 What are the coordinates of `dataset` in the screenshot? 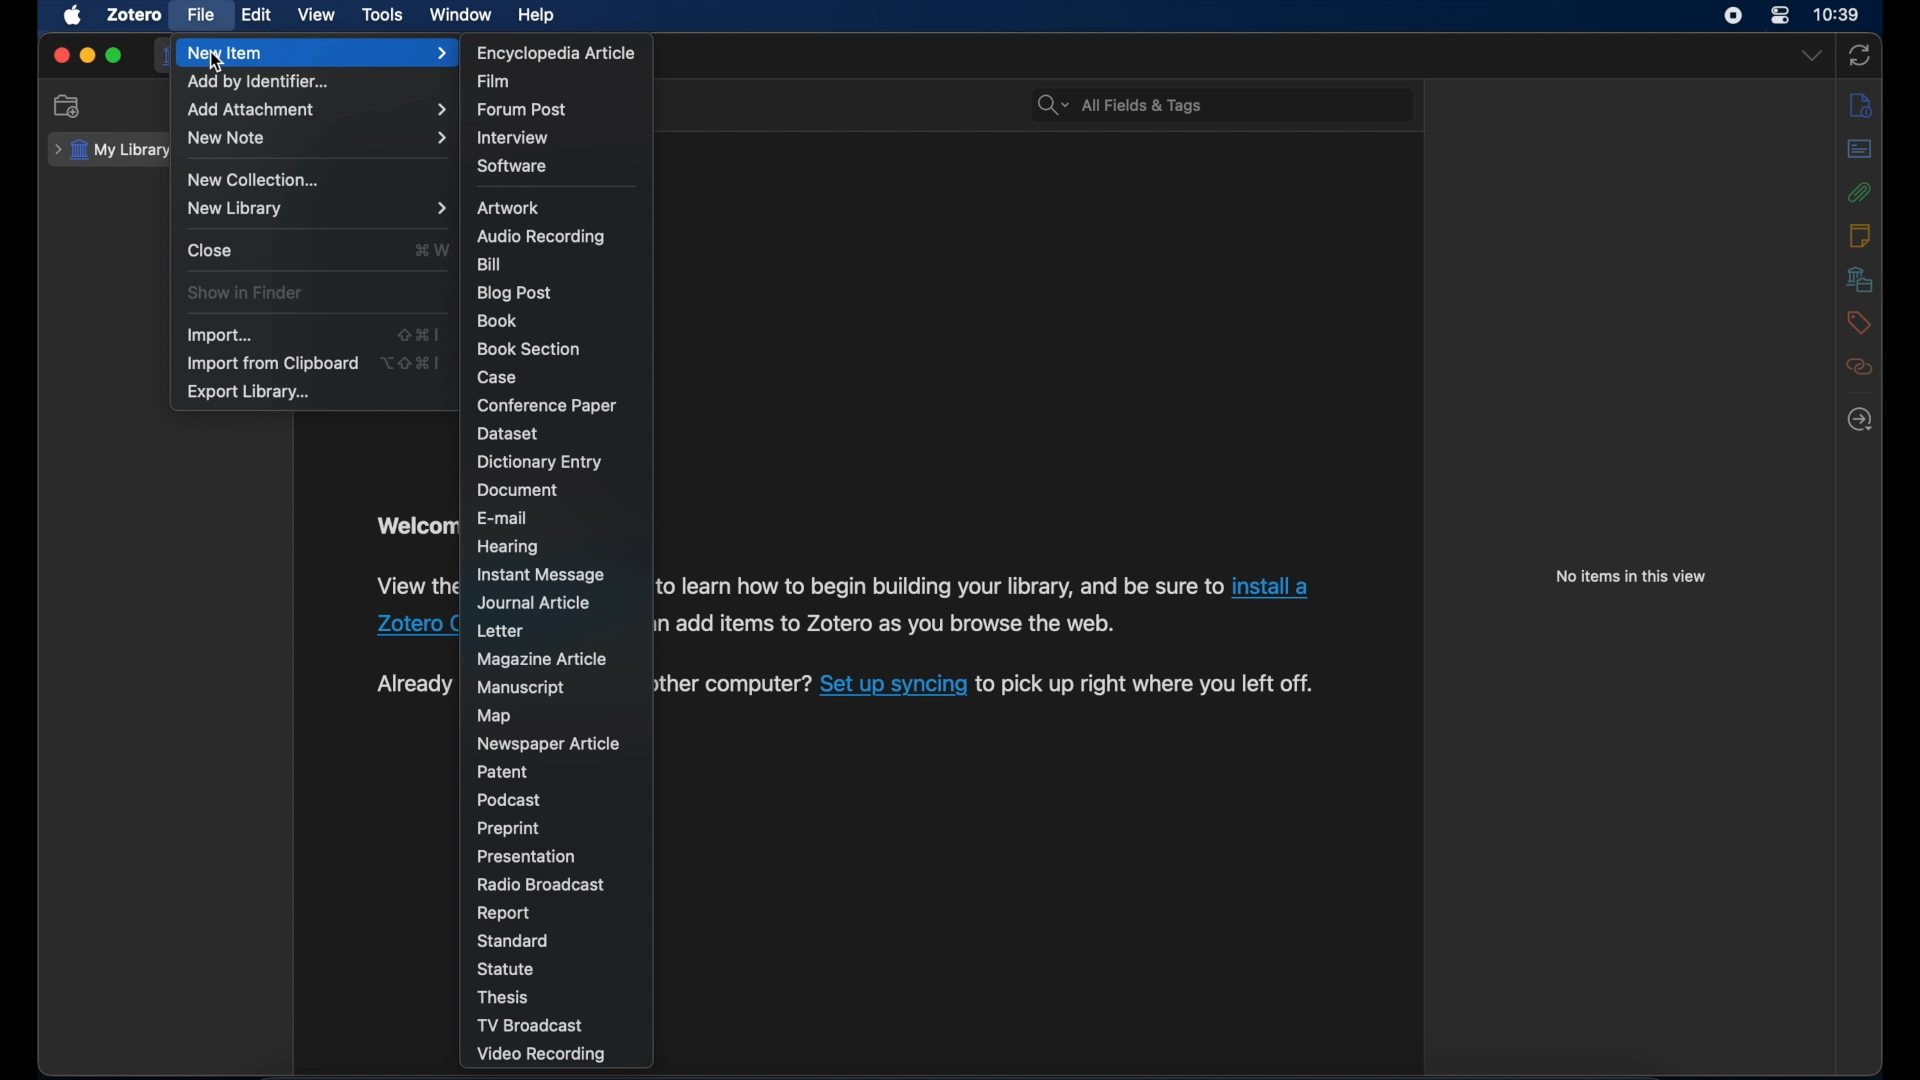 It's located at (509, 433).